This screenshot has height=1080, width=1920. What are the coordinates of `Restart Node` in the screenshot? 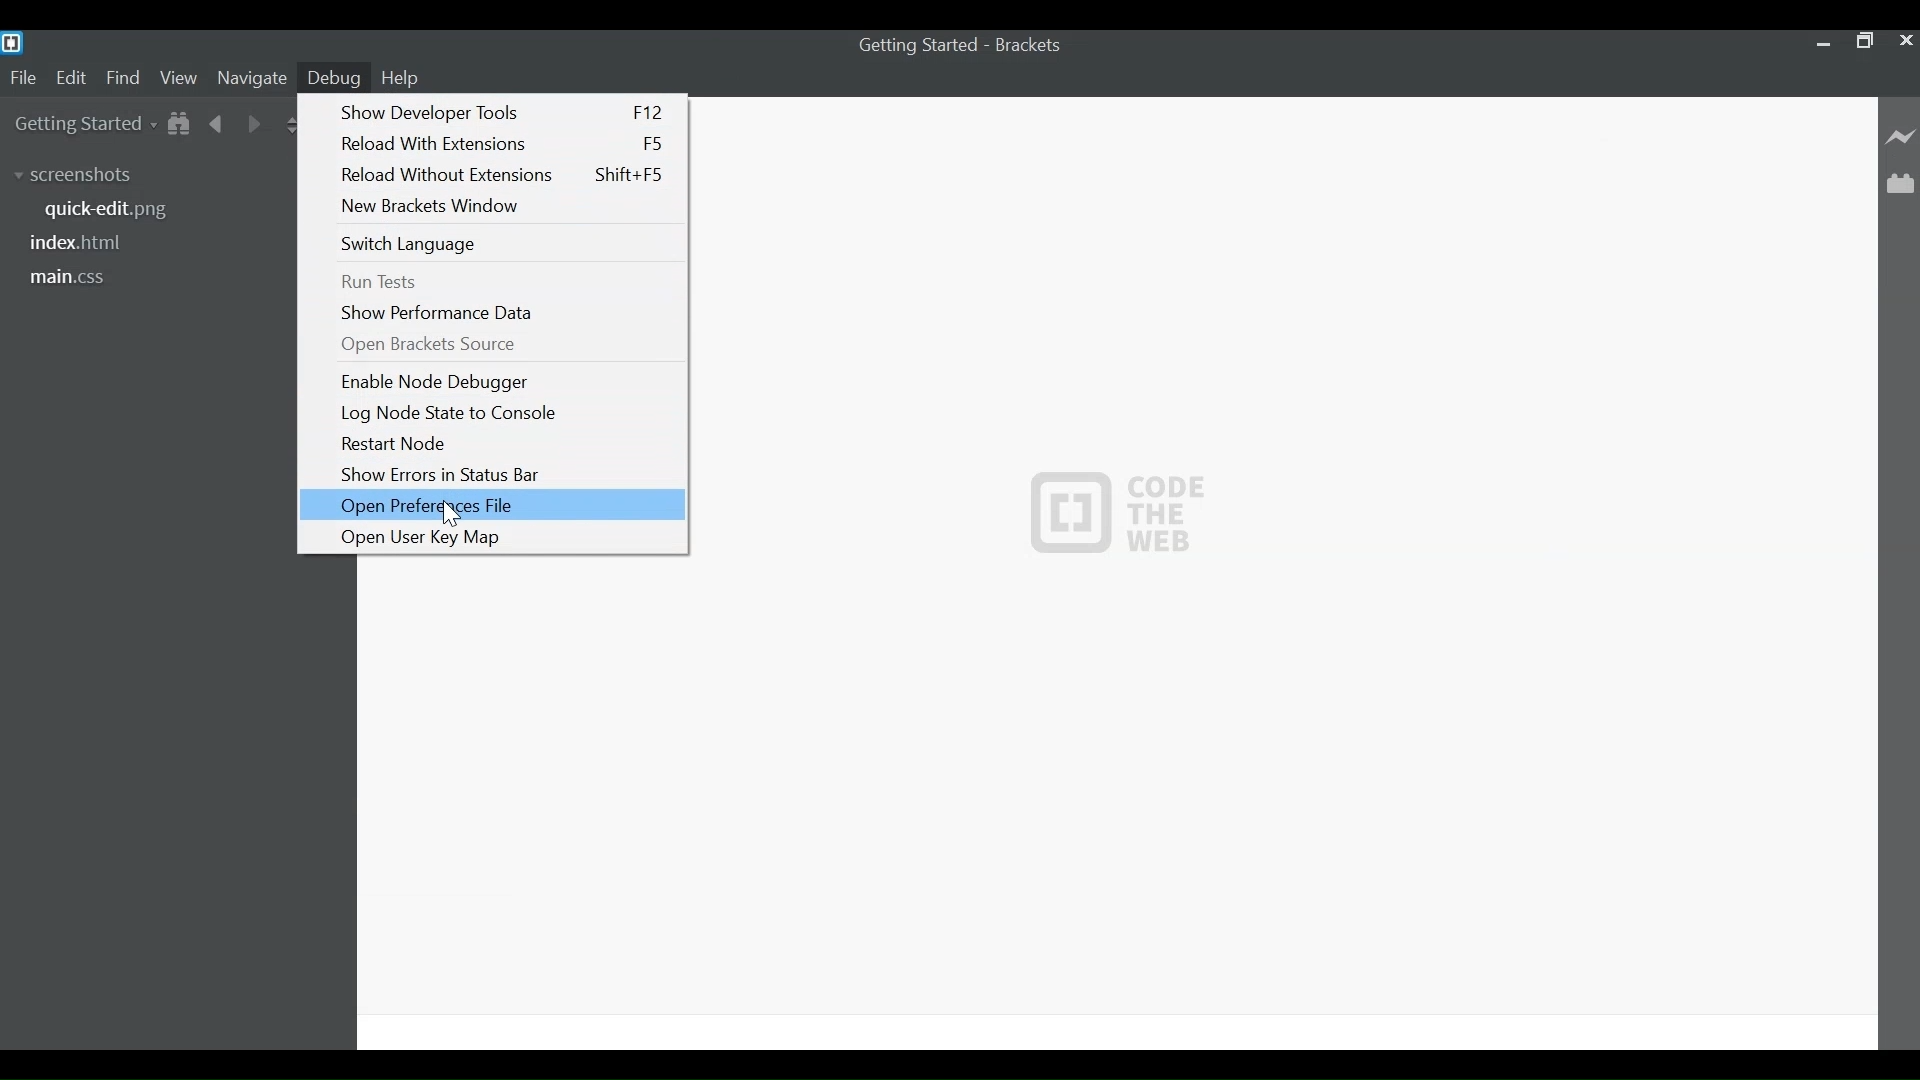 It's located at (502, 444).